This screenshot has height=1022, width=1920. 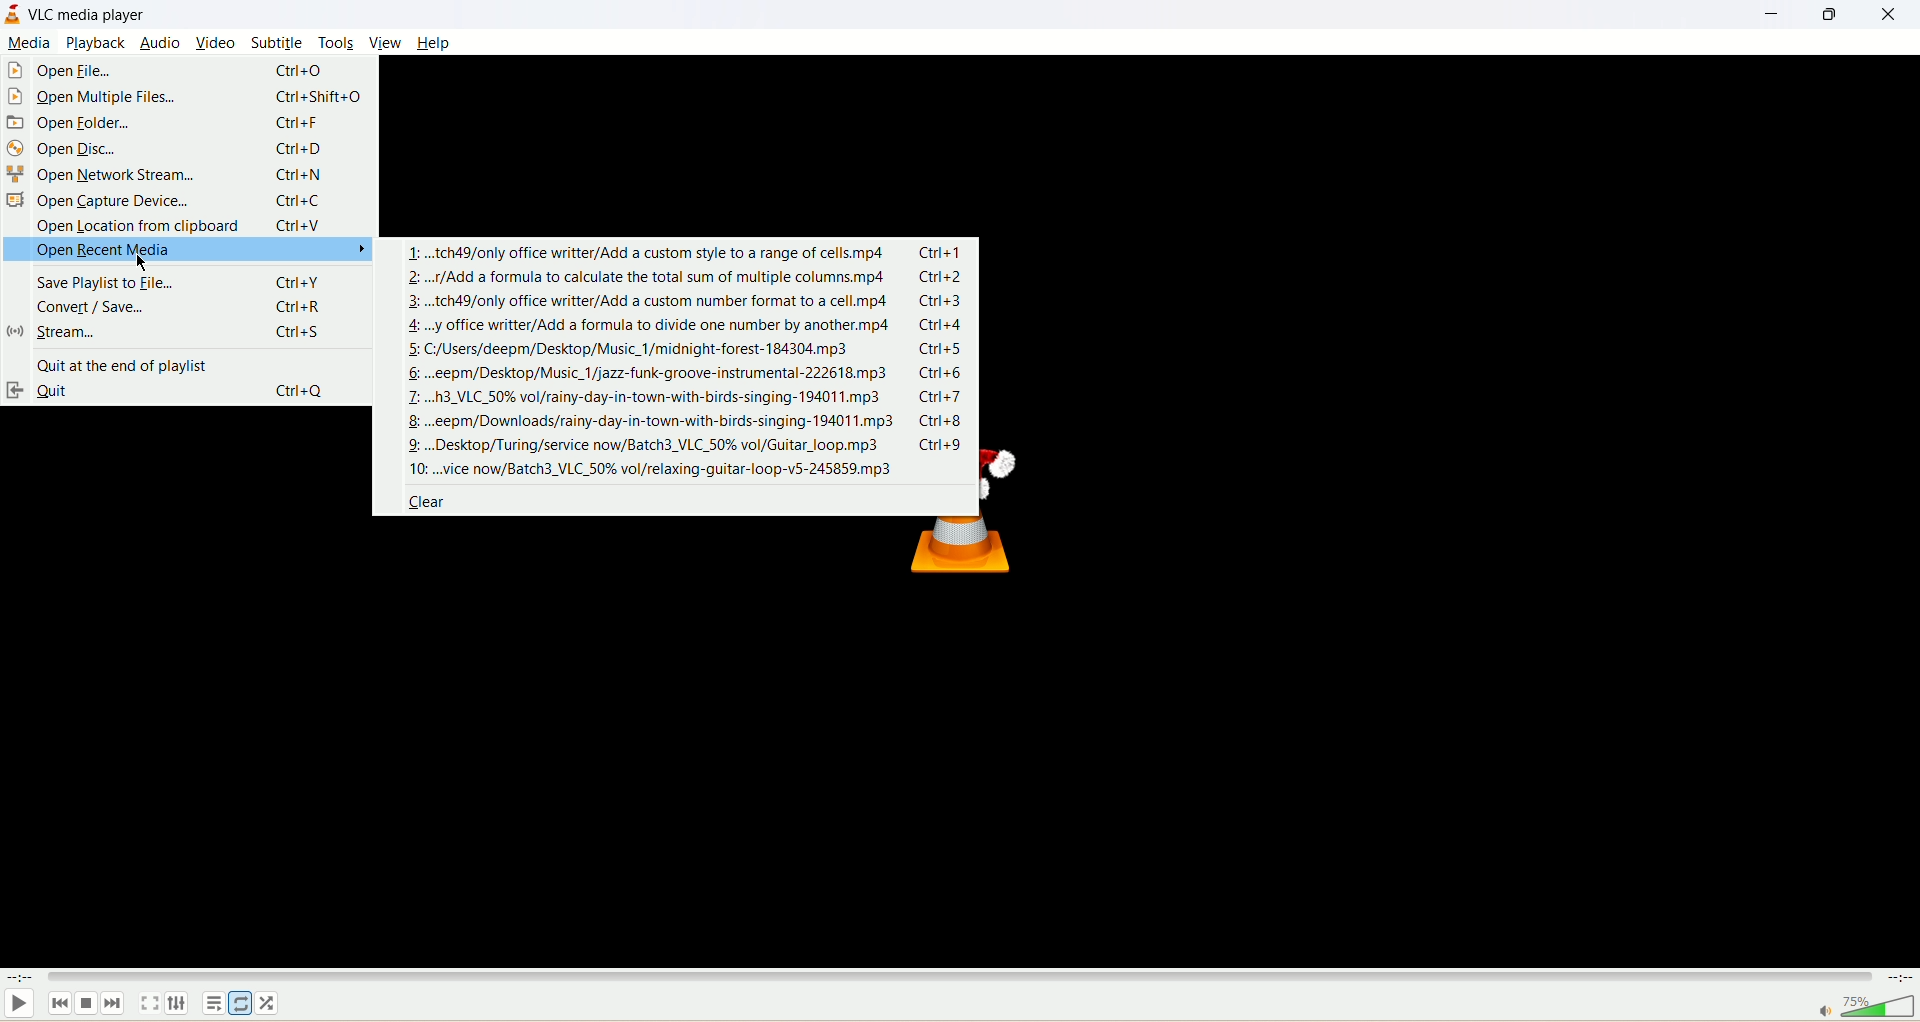 What do you see at coordinates (1855, 1007) in the screenshot?
I see `volume bar` at bounding box center [1855, 1007].